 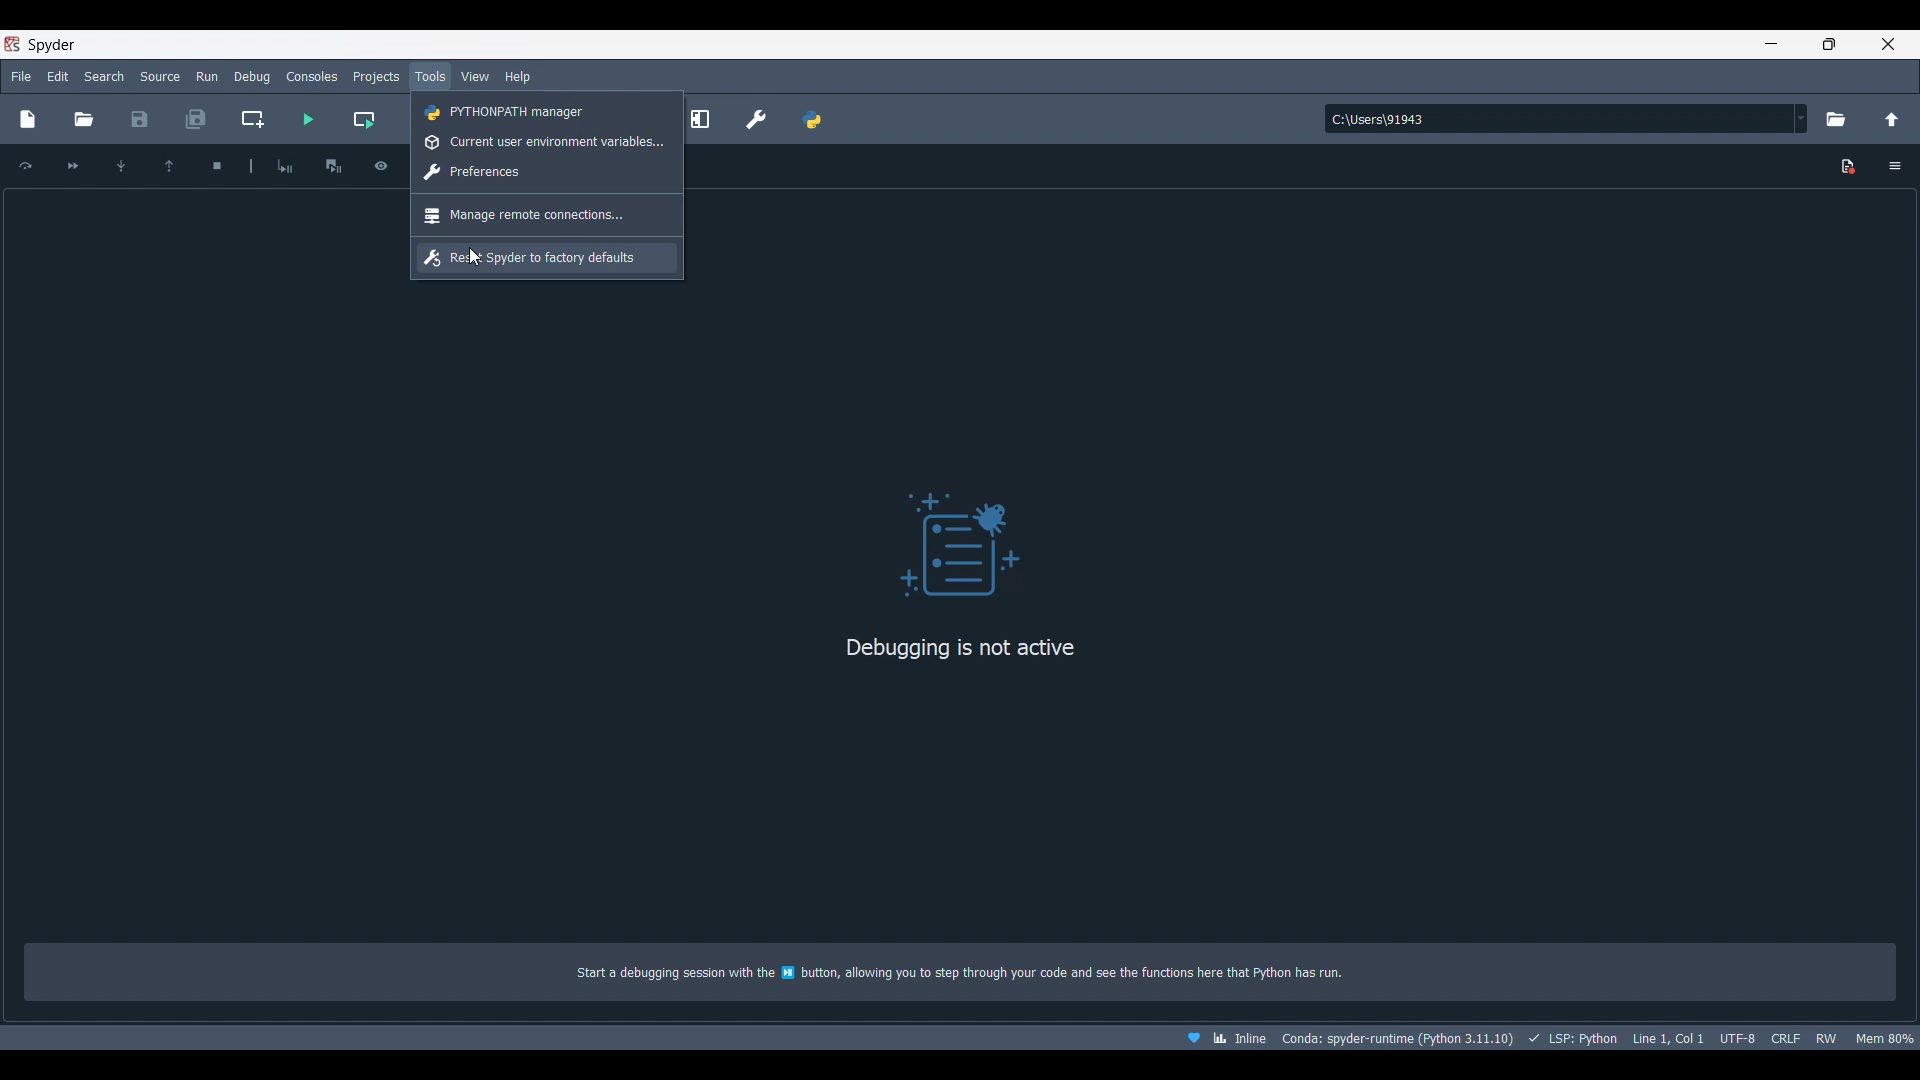 What do you see at coordinates (74, 166) in the screenshot?
I see `forward` at bounding box center [74, 166].